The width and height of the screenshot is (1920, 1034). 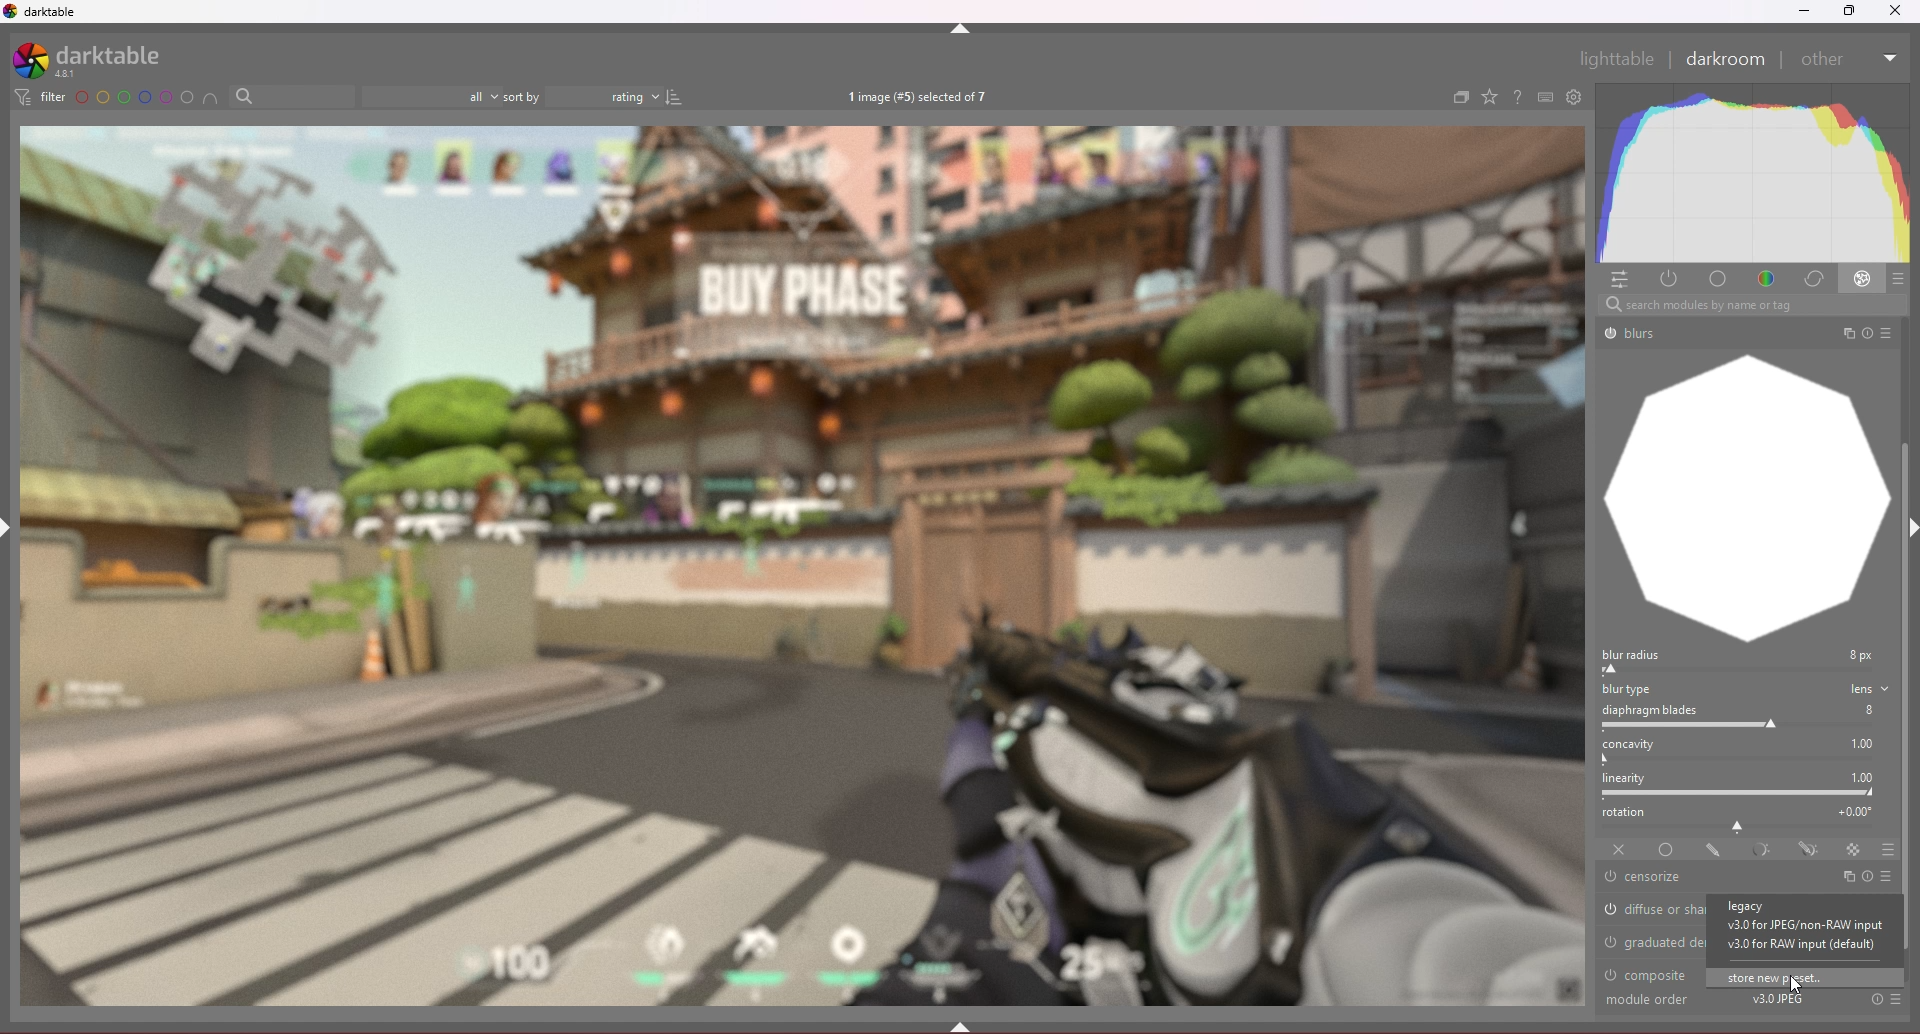 What do you see at coordinates (1461, 97) in the screenshot?
I see `create group` at bounding box center [1461, 97].